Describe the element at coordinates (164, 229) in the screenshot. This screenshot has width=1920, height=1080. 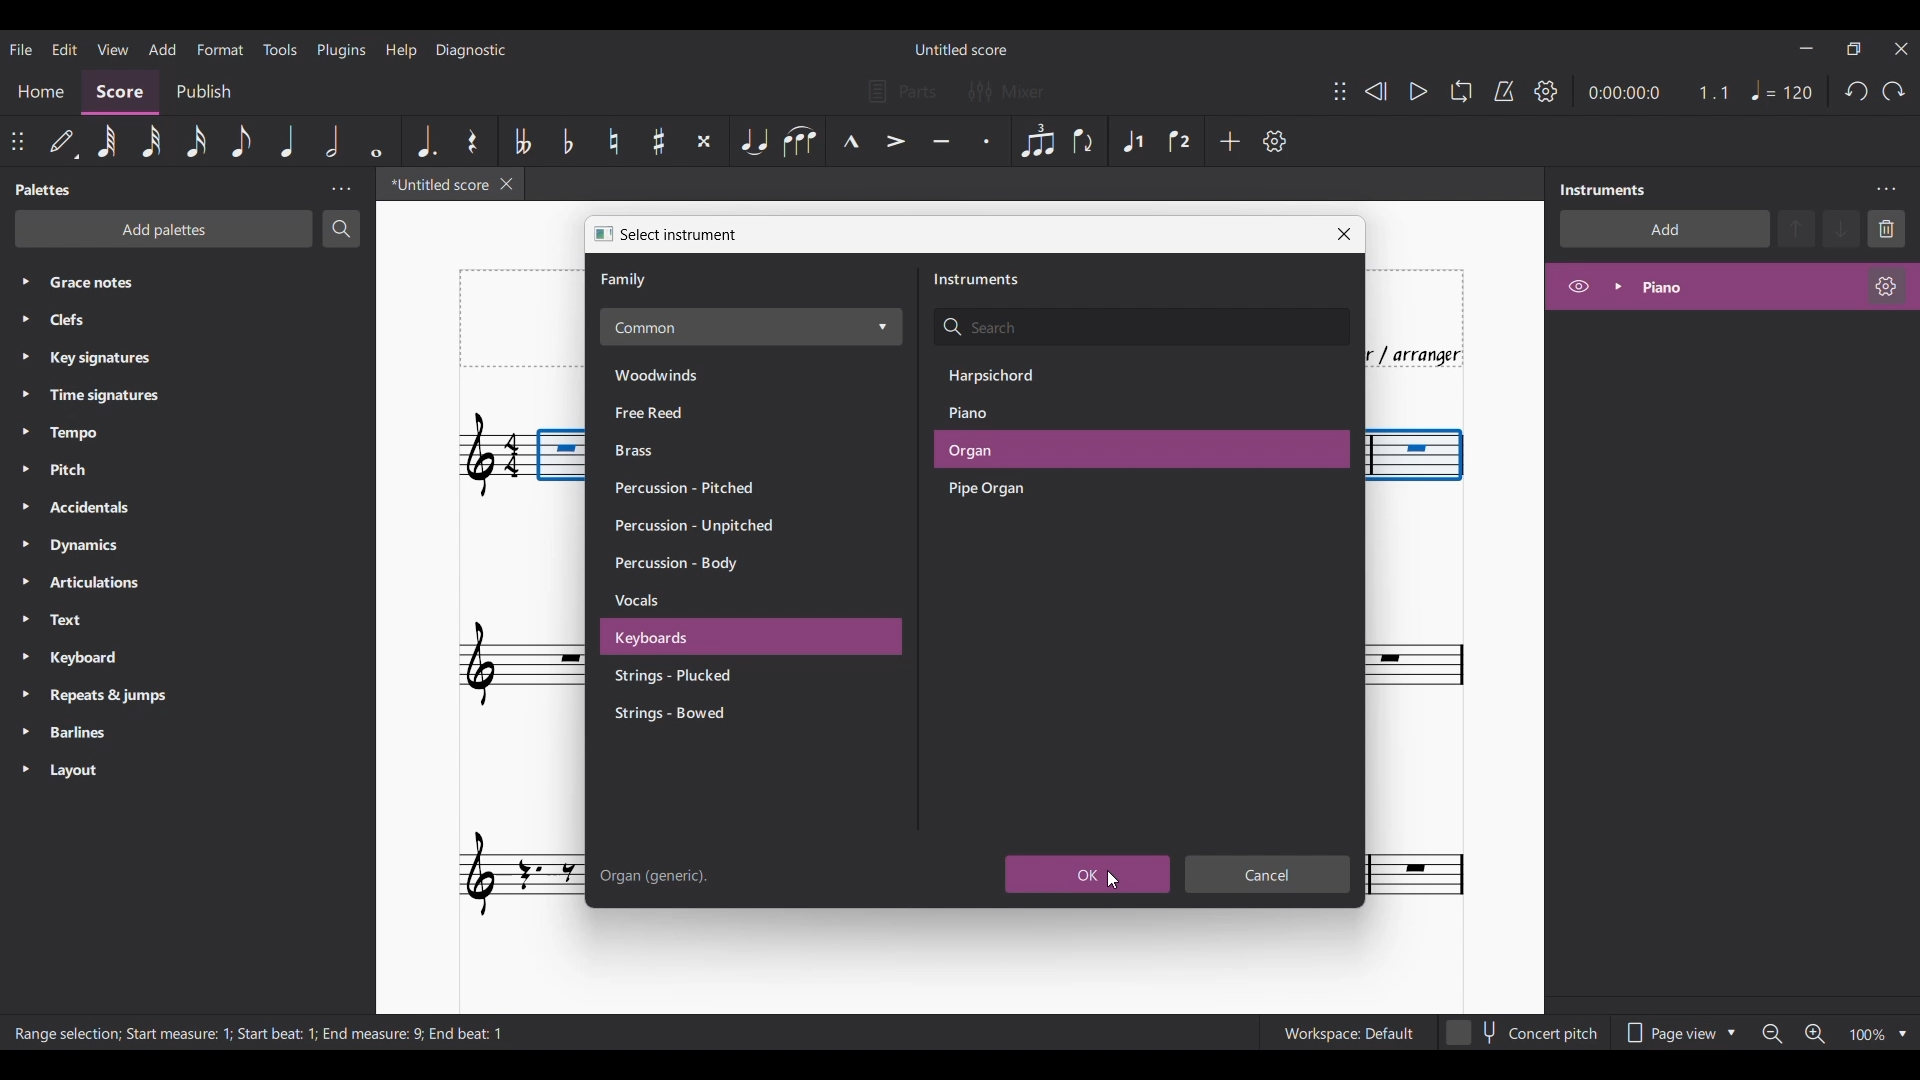
I see `Add palette` at that location.